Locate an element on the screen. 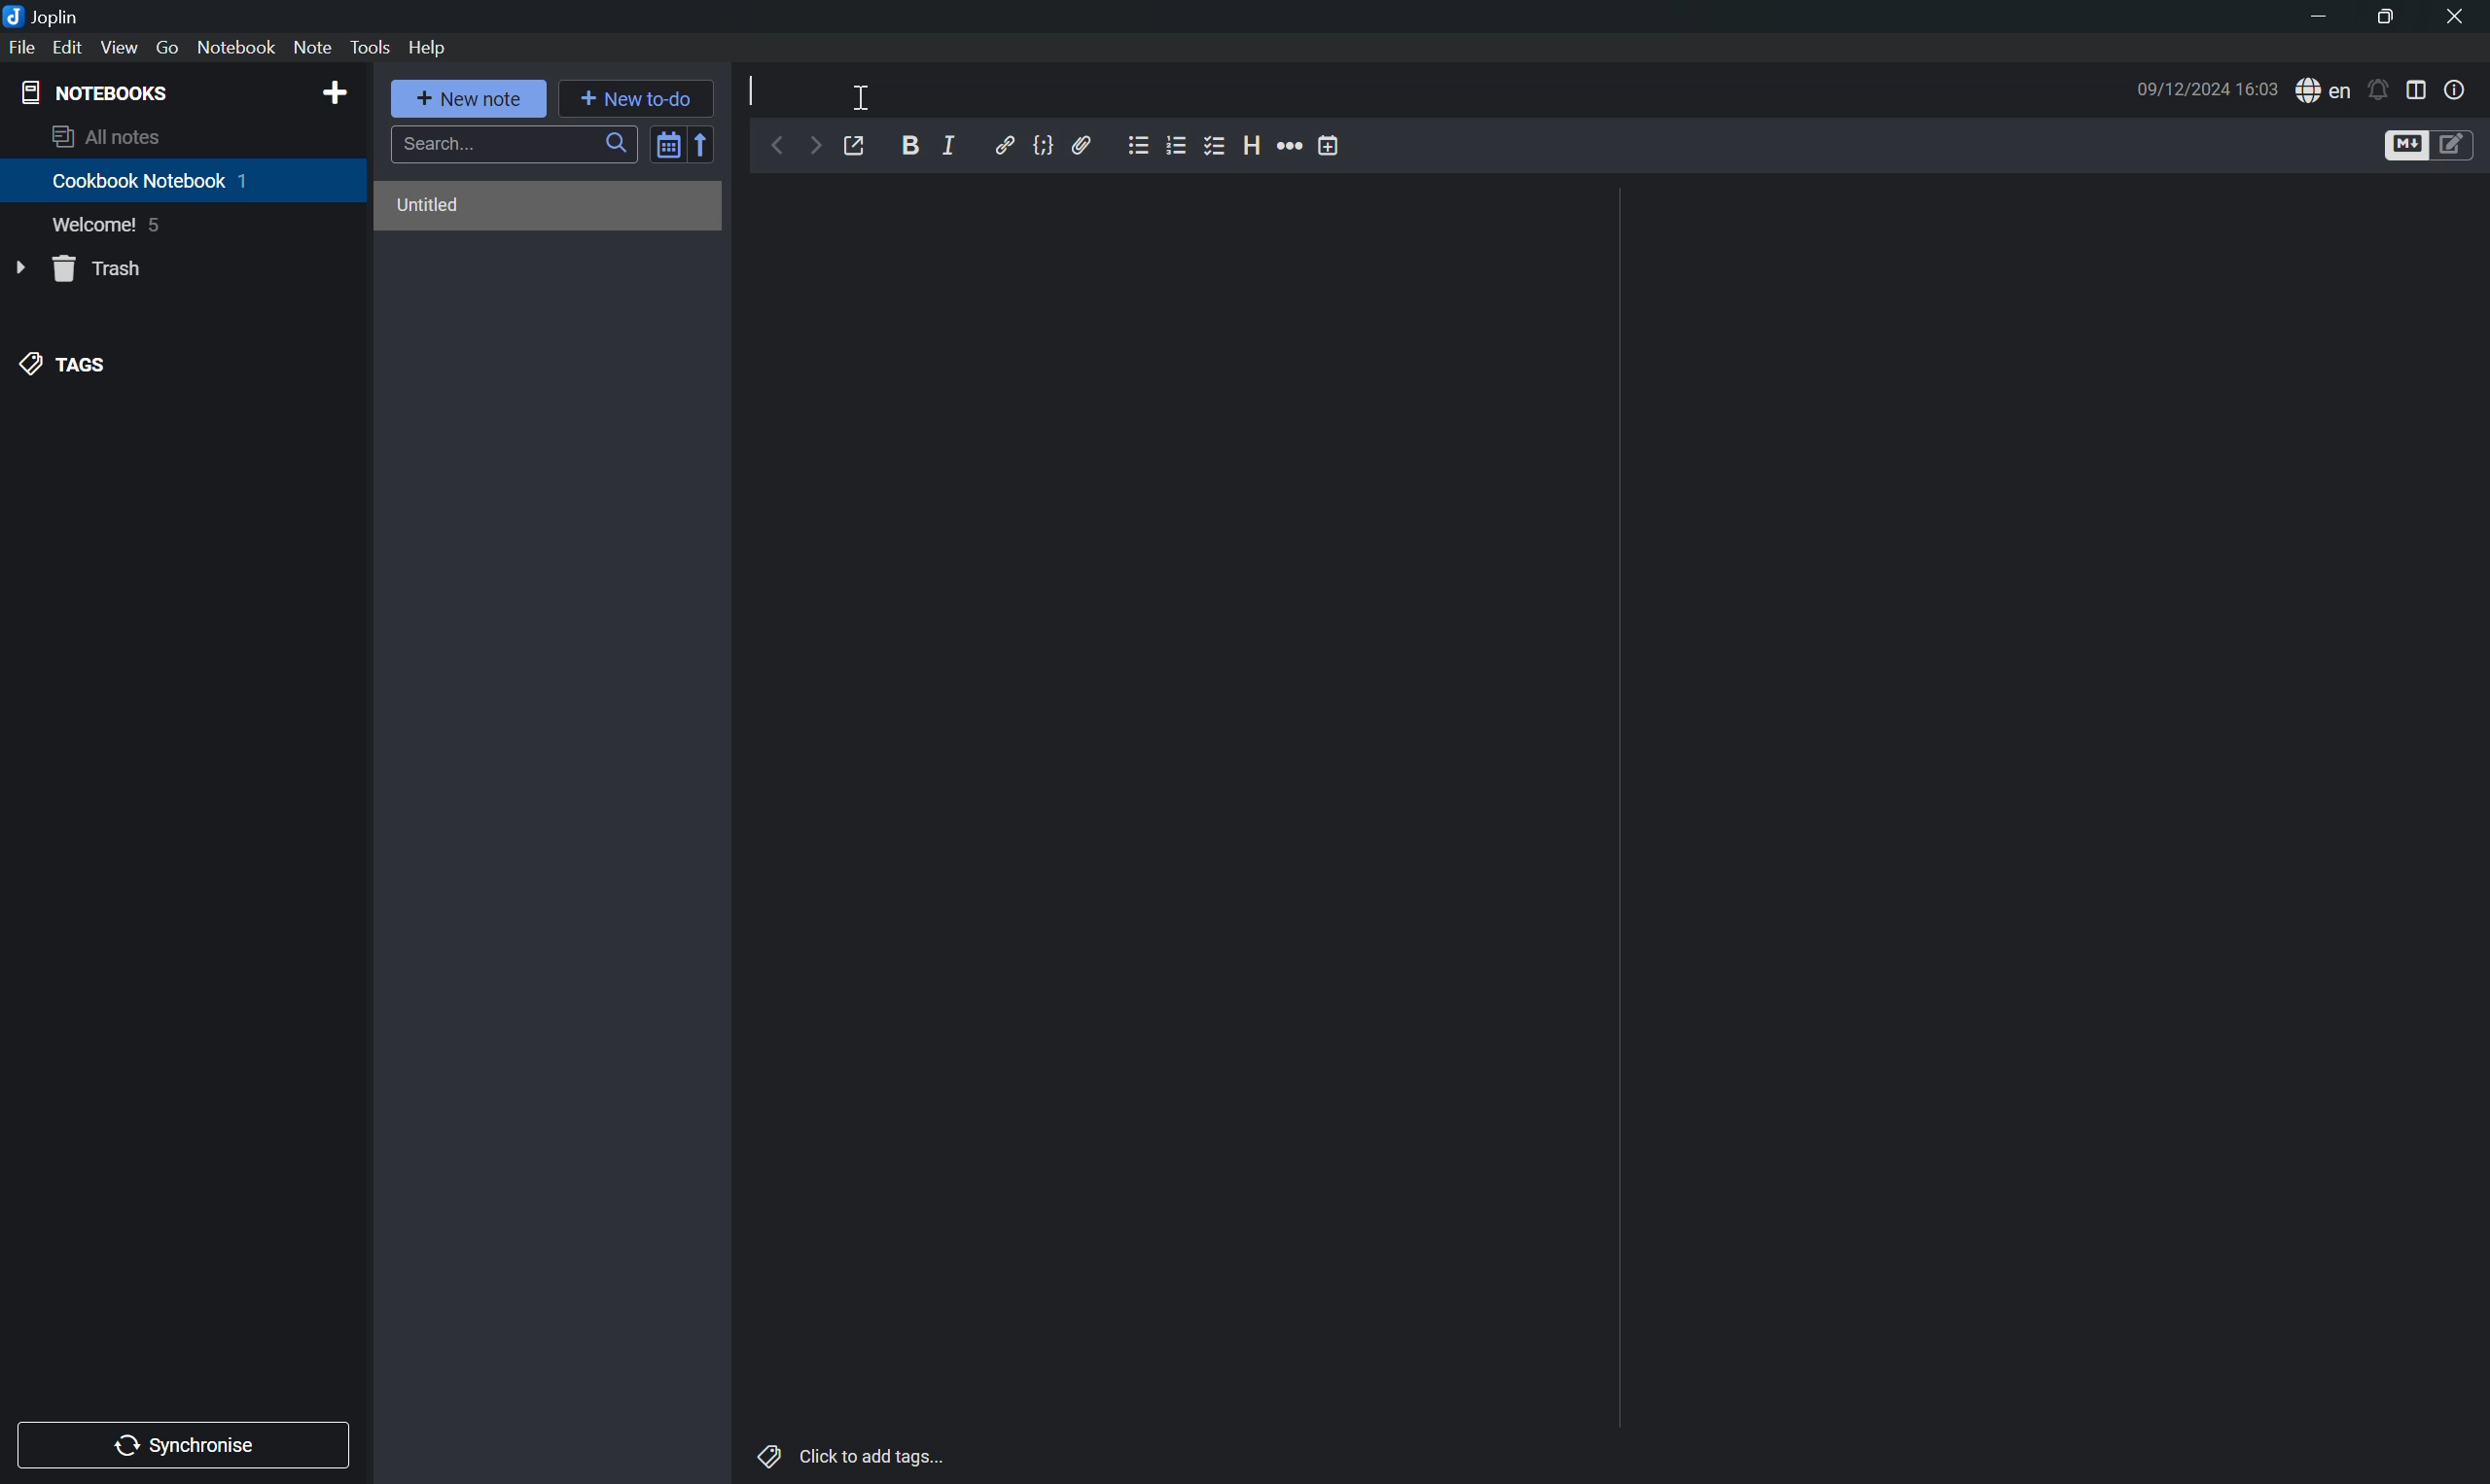 The image size is (2490, 1484). All notes is located at coordinates (106, 138).